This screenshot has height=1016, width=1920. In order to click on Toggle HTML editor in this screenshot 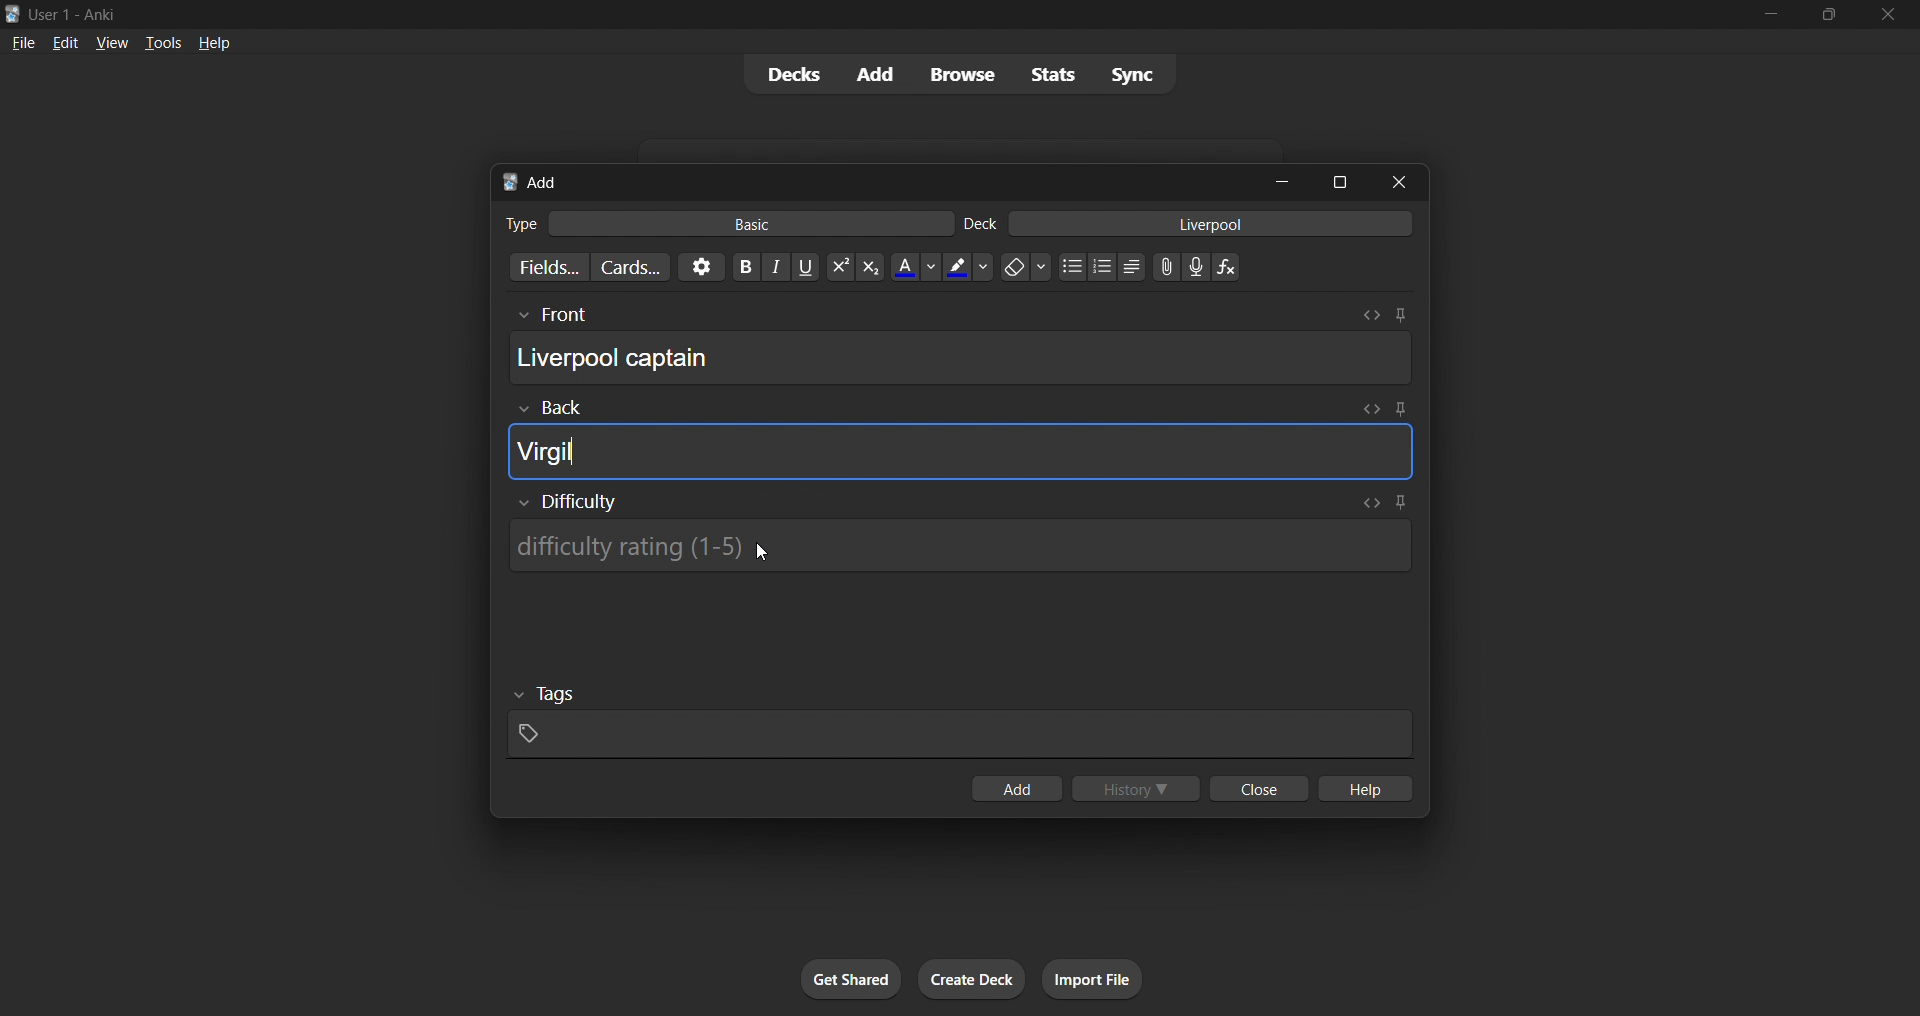, I will do `click(1371, 315)`.